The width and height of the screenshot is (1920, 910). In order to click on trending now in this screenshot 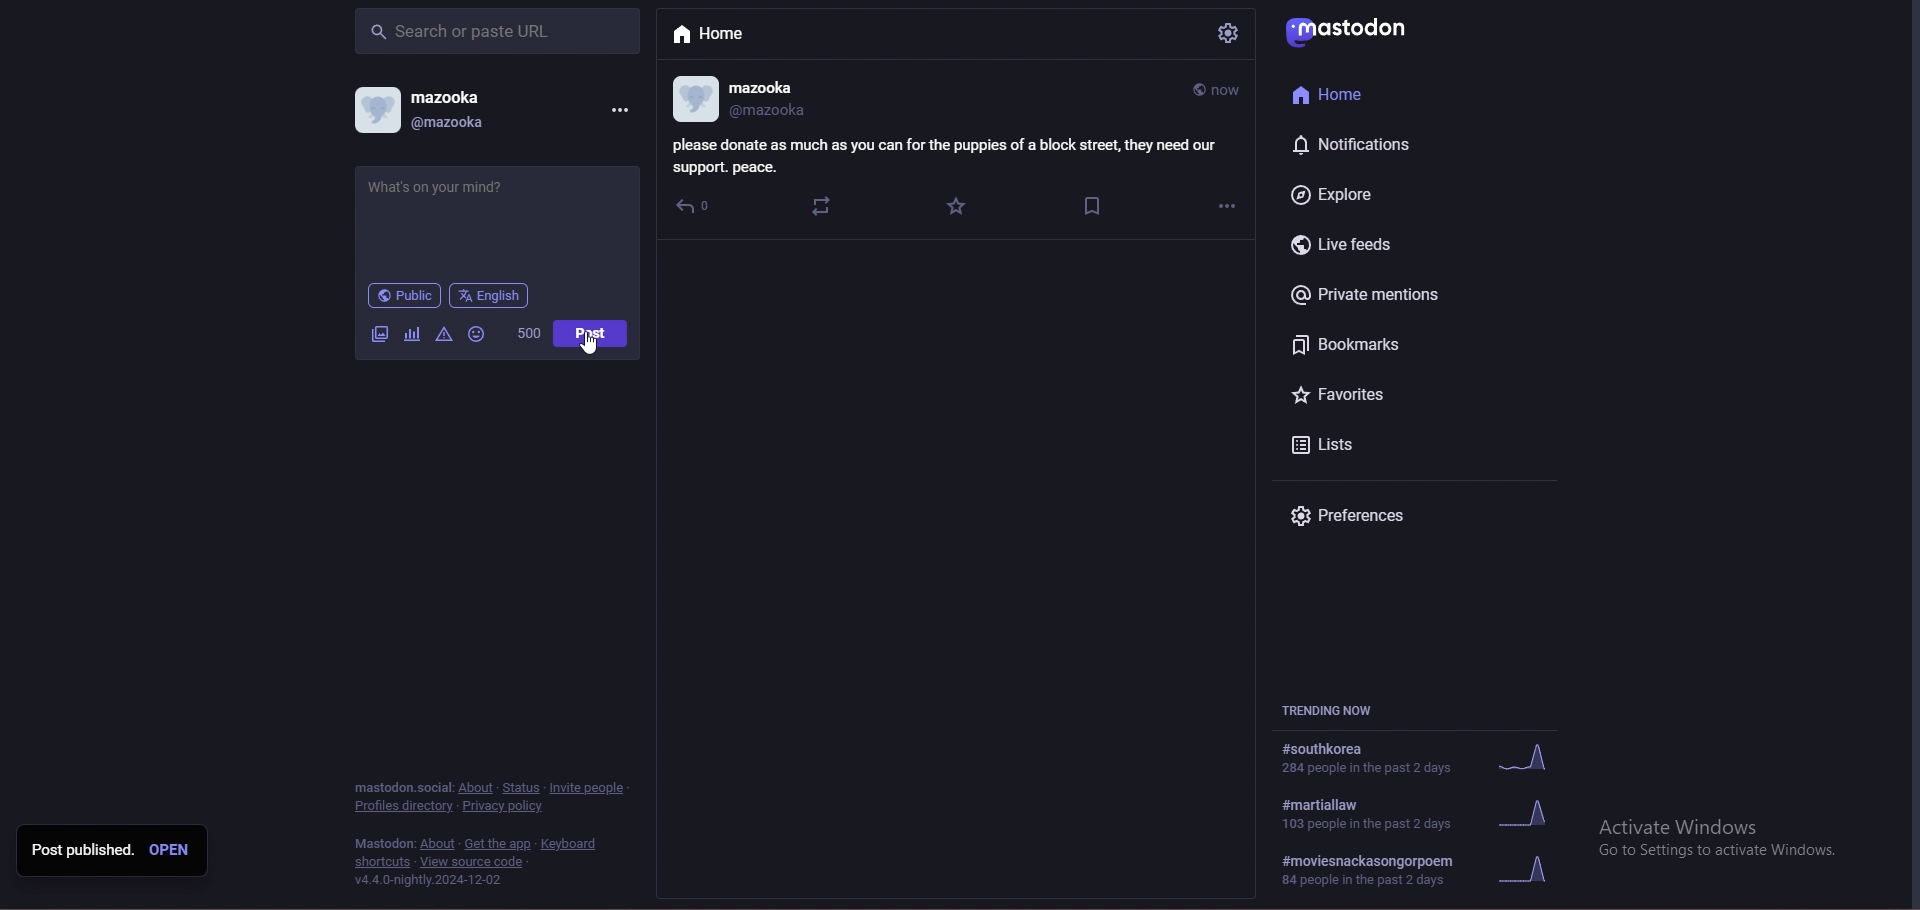, I will do `click(1339, 711)`.